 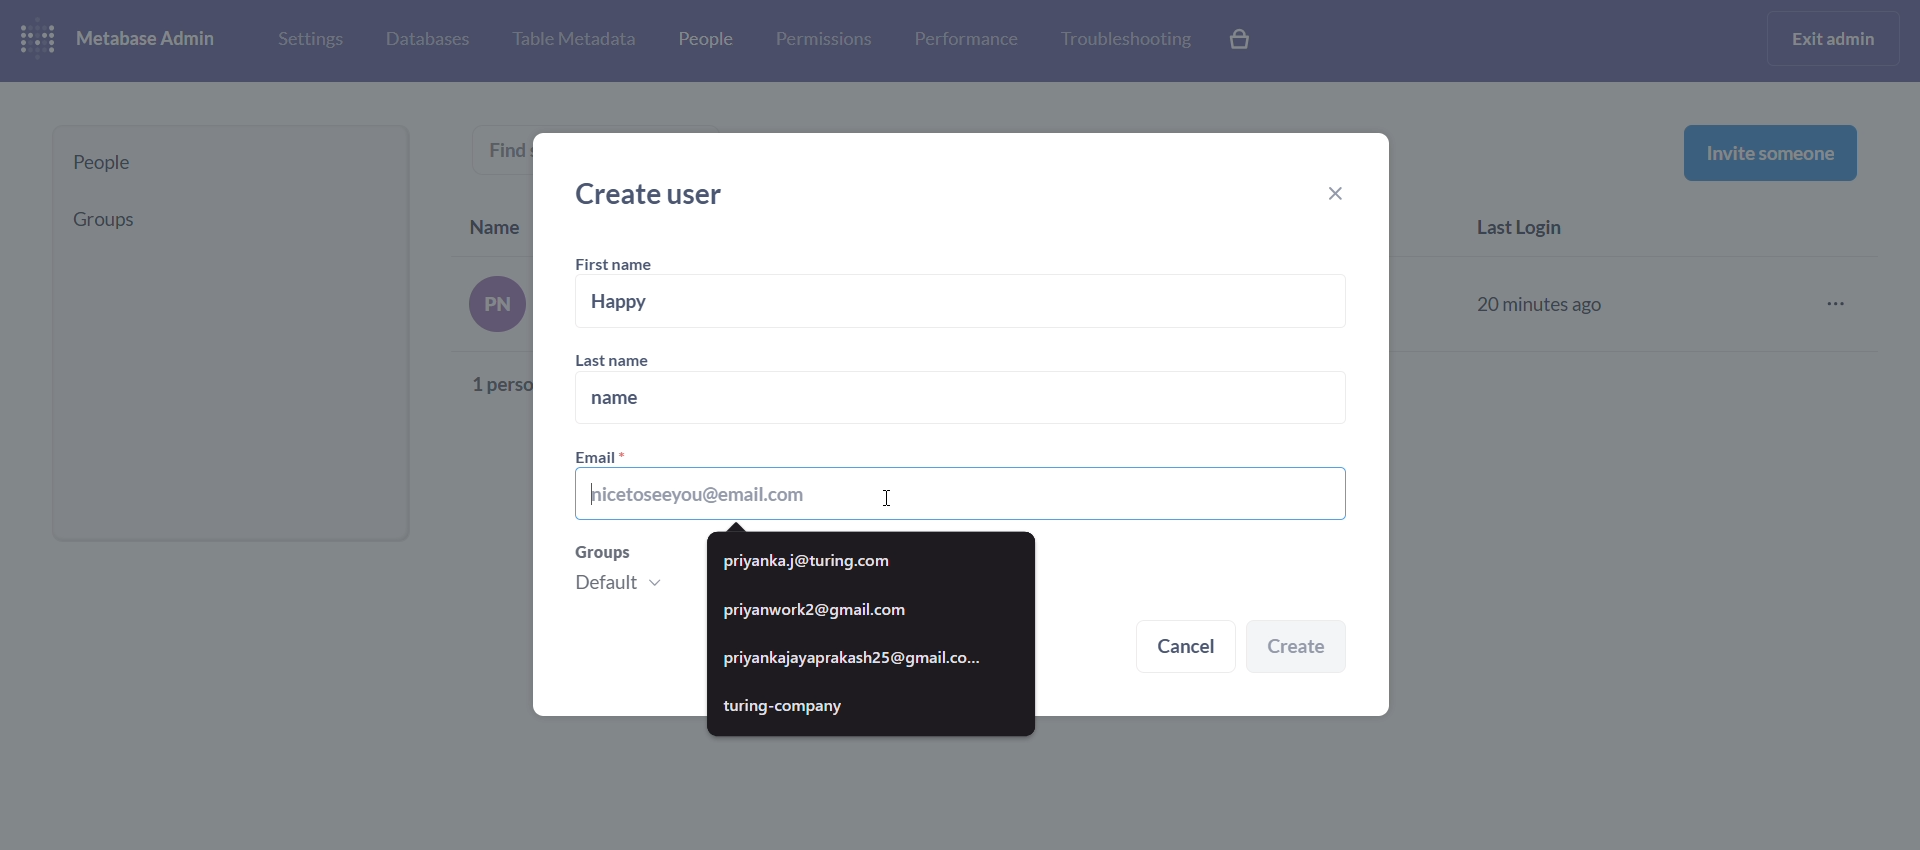 I want to click on logo, so click(x=42, y=41).